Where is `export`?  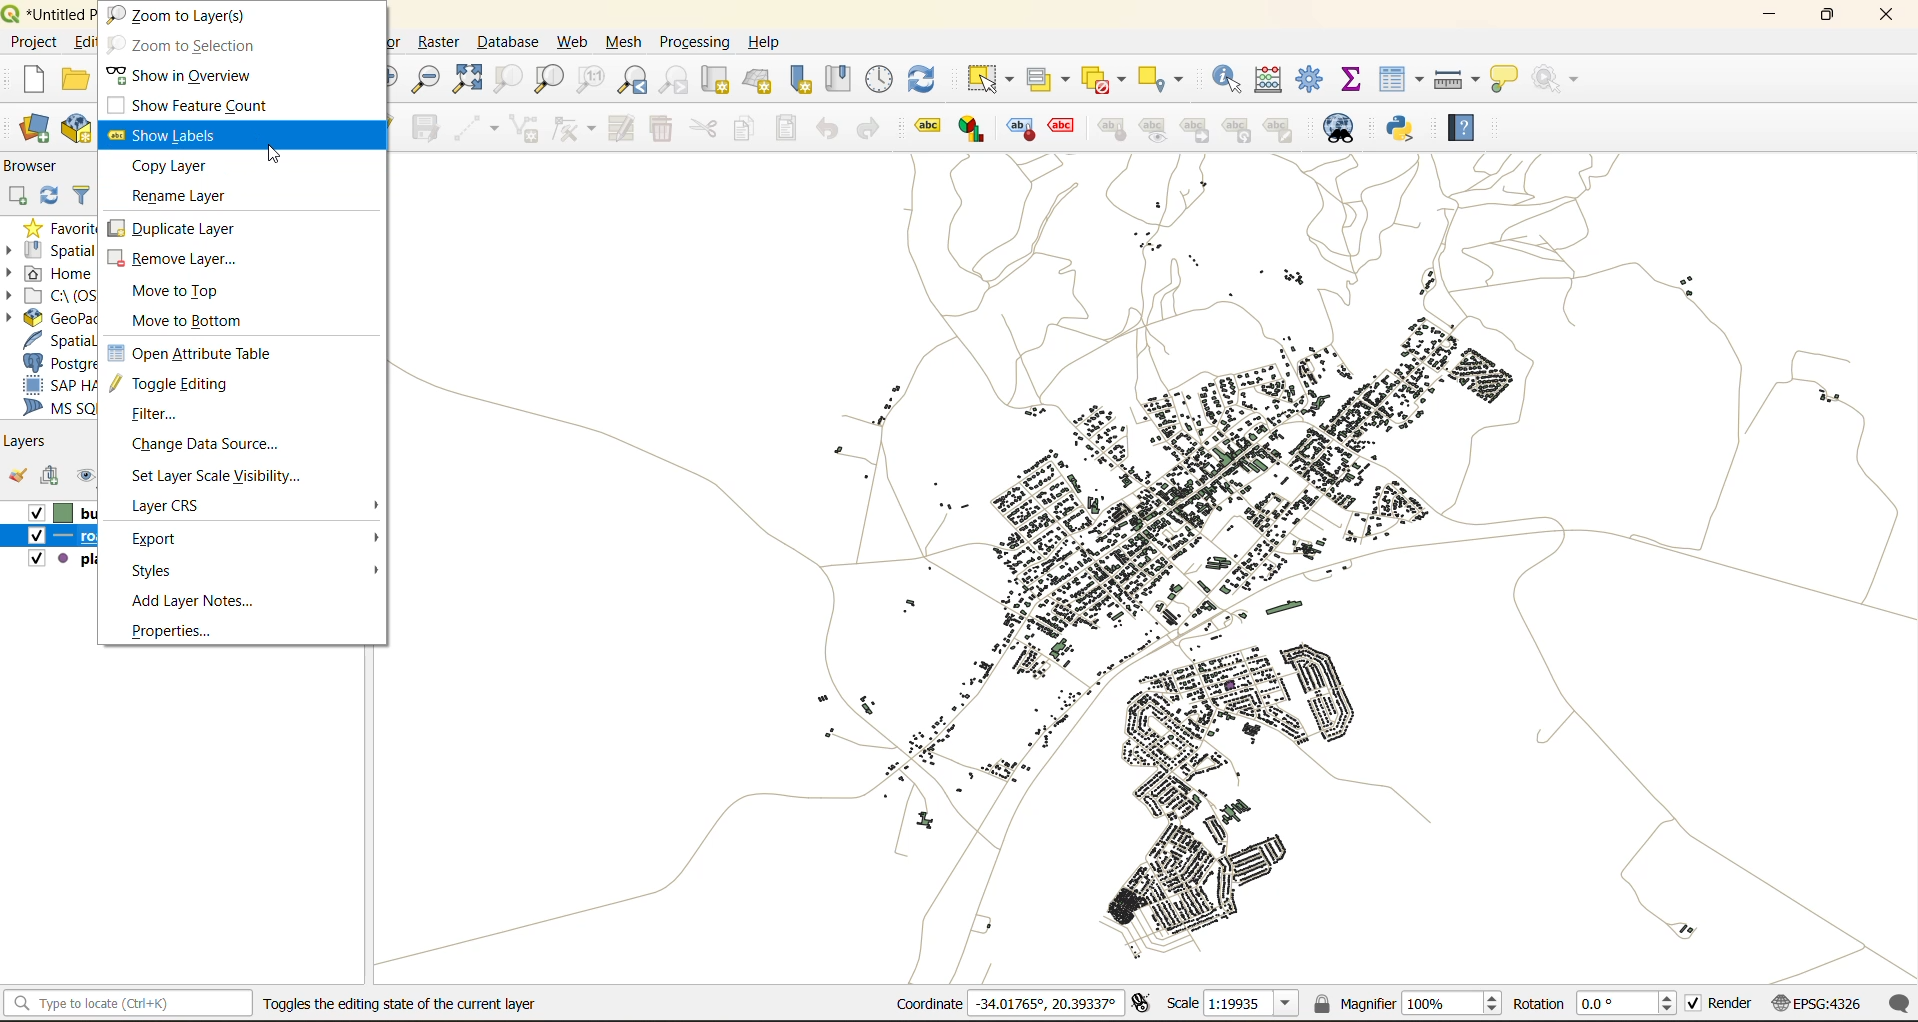 export is located at coordinates (163, 539).